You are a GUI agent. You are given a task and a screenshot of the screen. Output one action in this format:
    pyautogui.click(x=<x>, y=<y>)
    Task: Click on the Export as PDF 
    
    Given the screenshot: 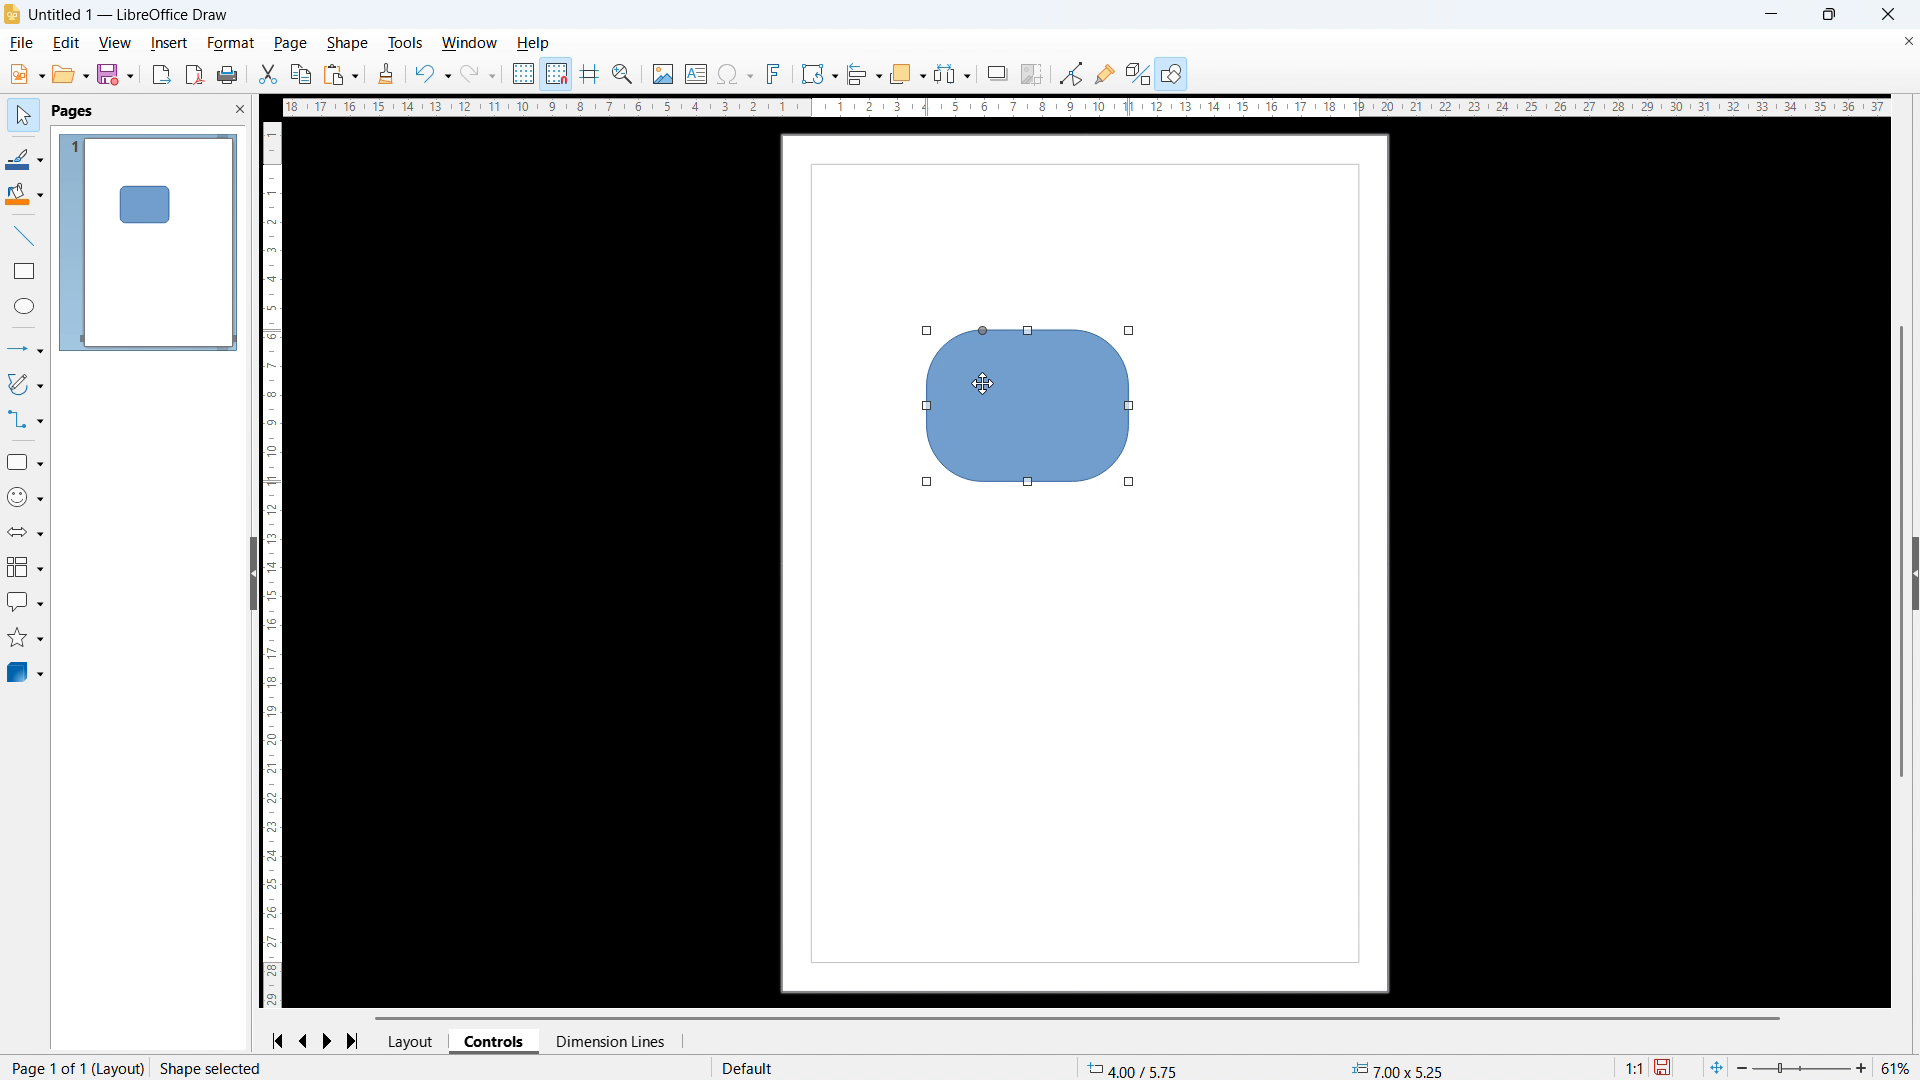 What is the action you would take?
    pyautogui.click(x=195, y=75)
    